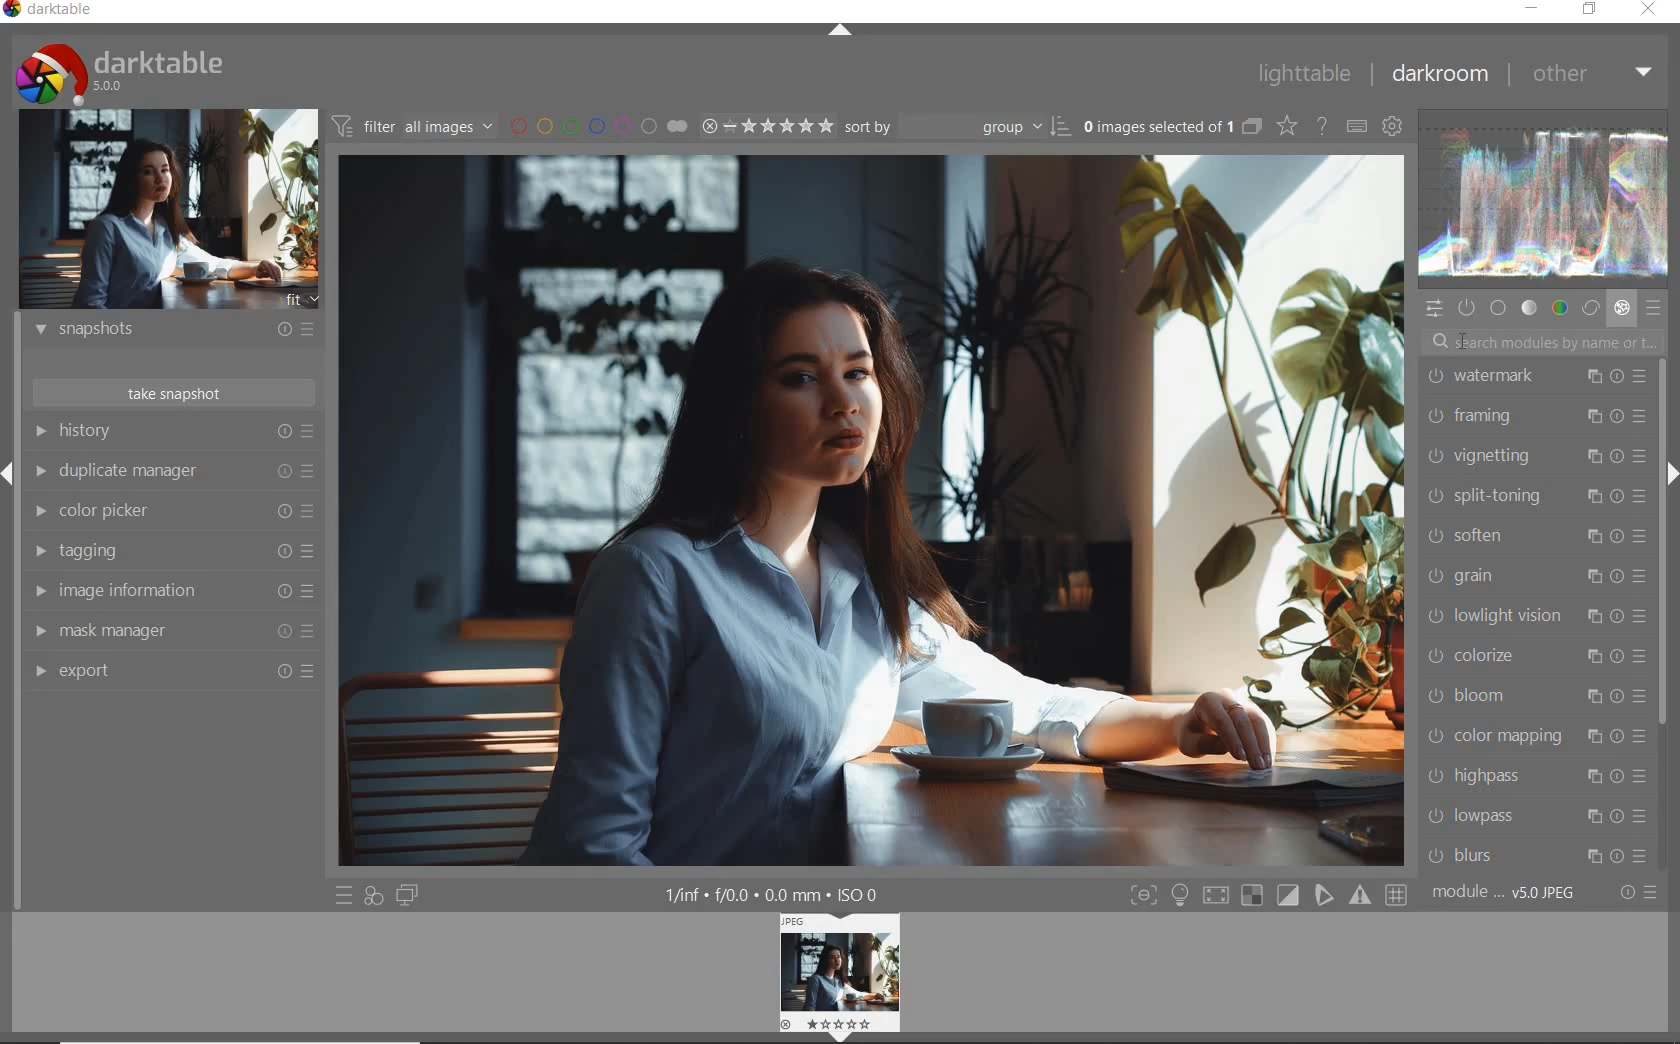 This screenshot has height=1044, width=1680. I want to click on waveform, so click(1546, 203).